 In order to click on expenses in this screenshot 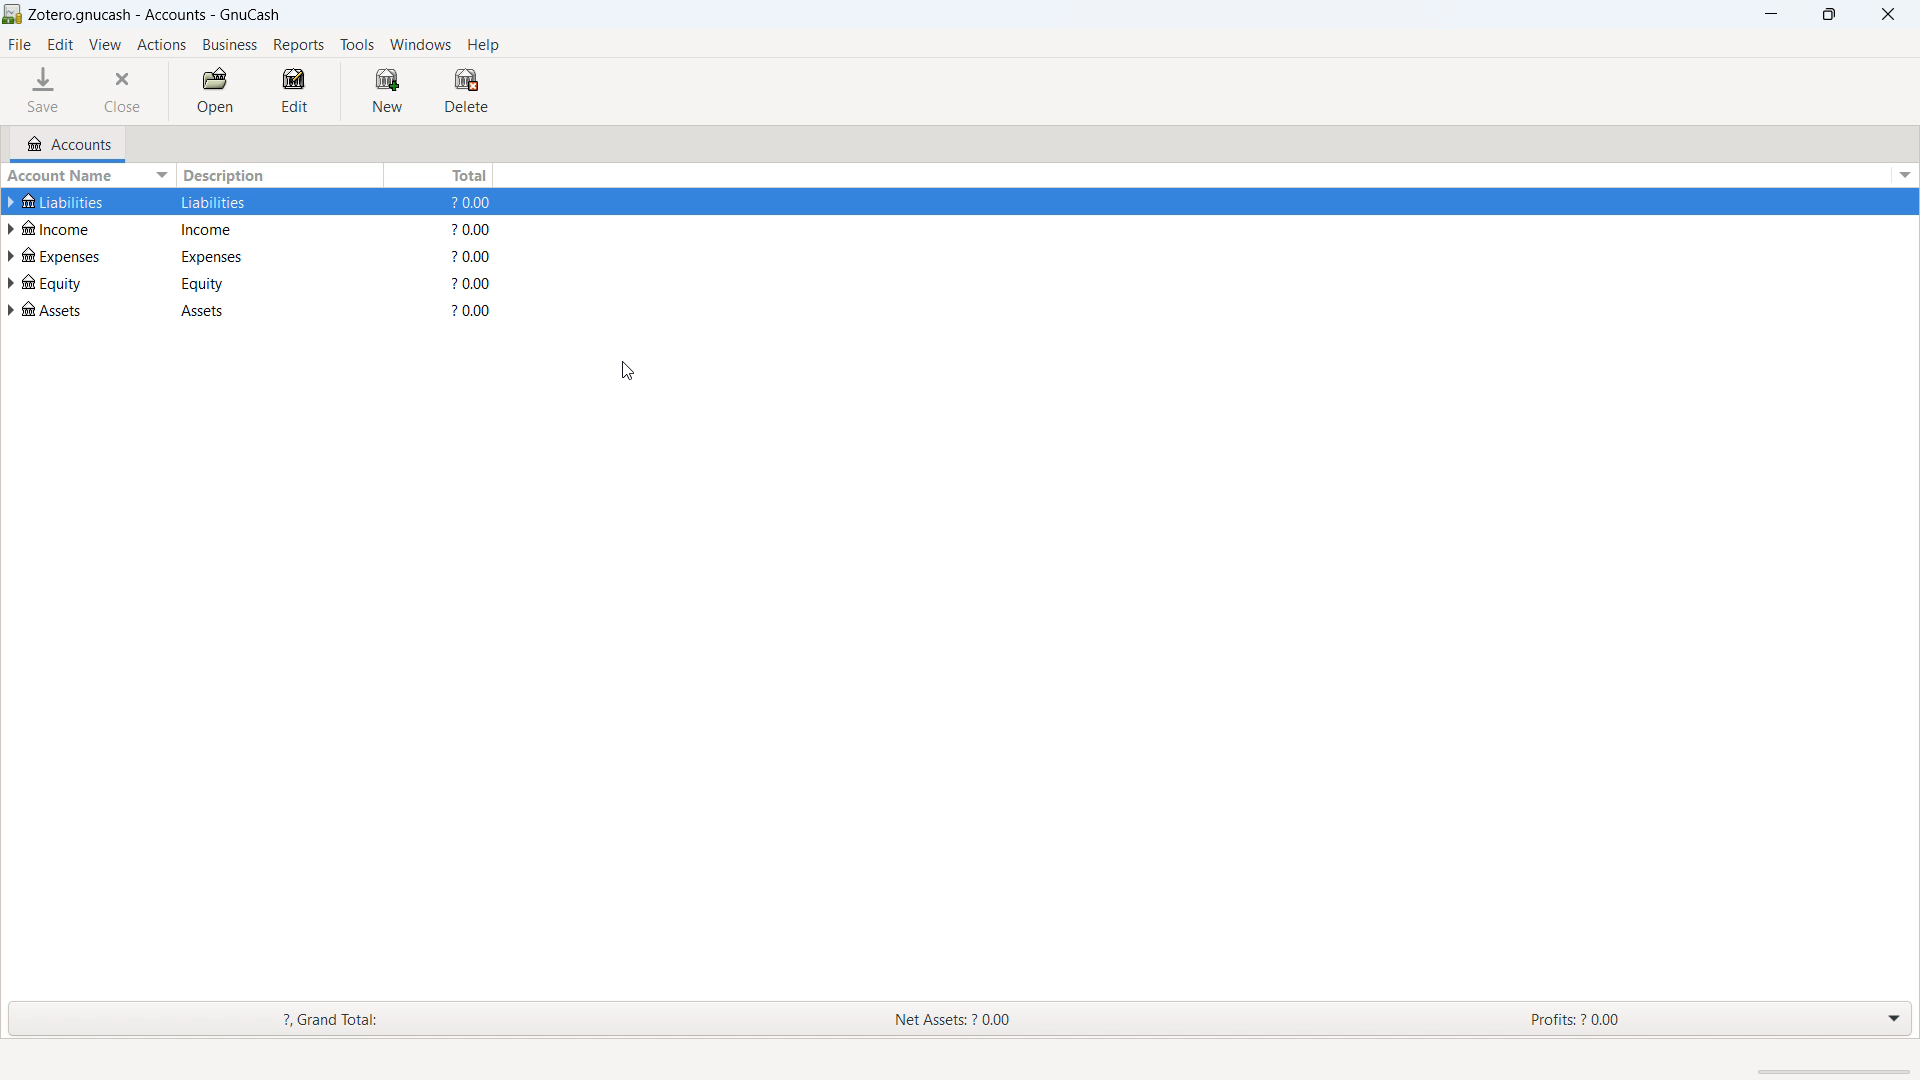, I will do `click(71, 255)`.